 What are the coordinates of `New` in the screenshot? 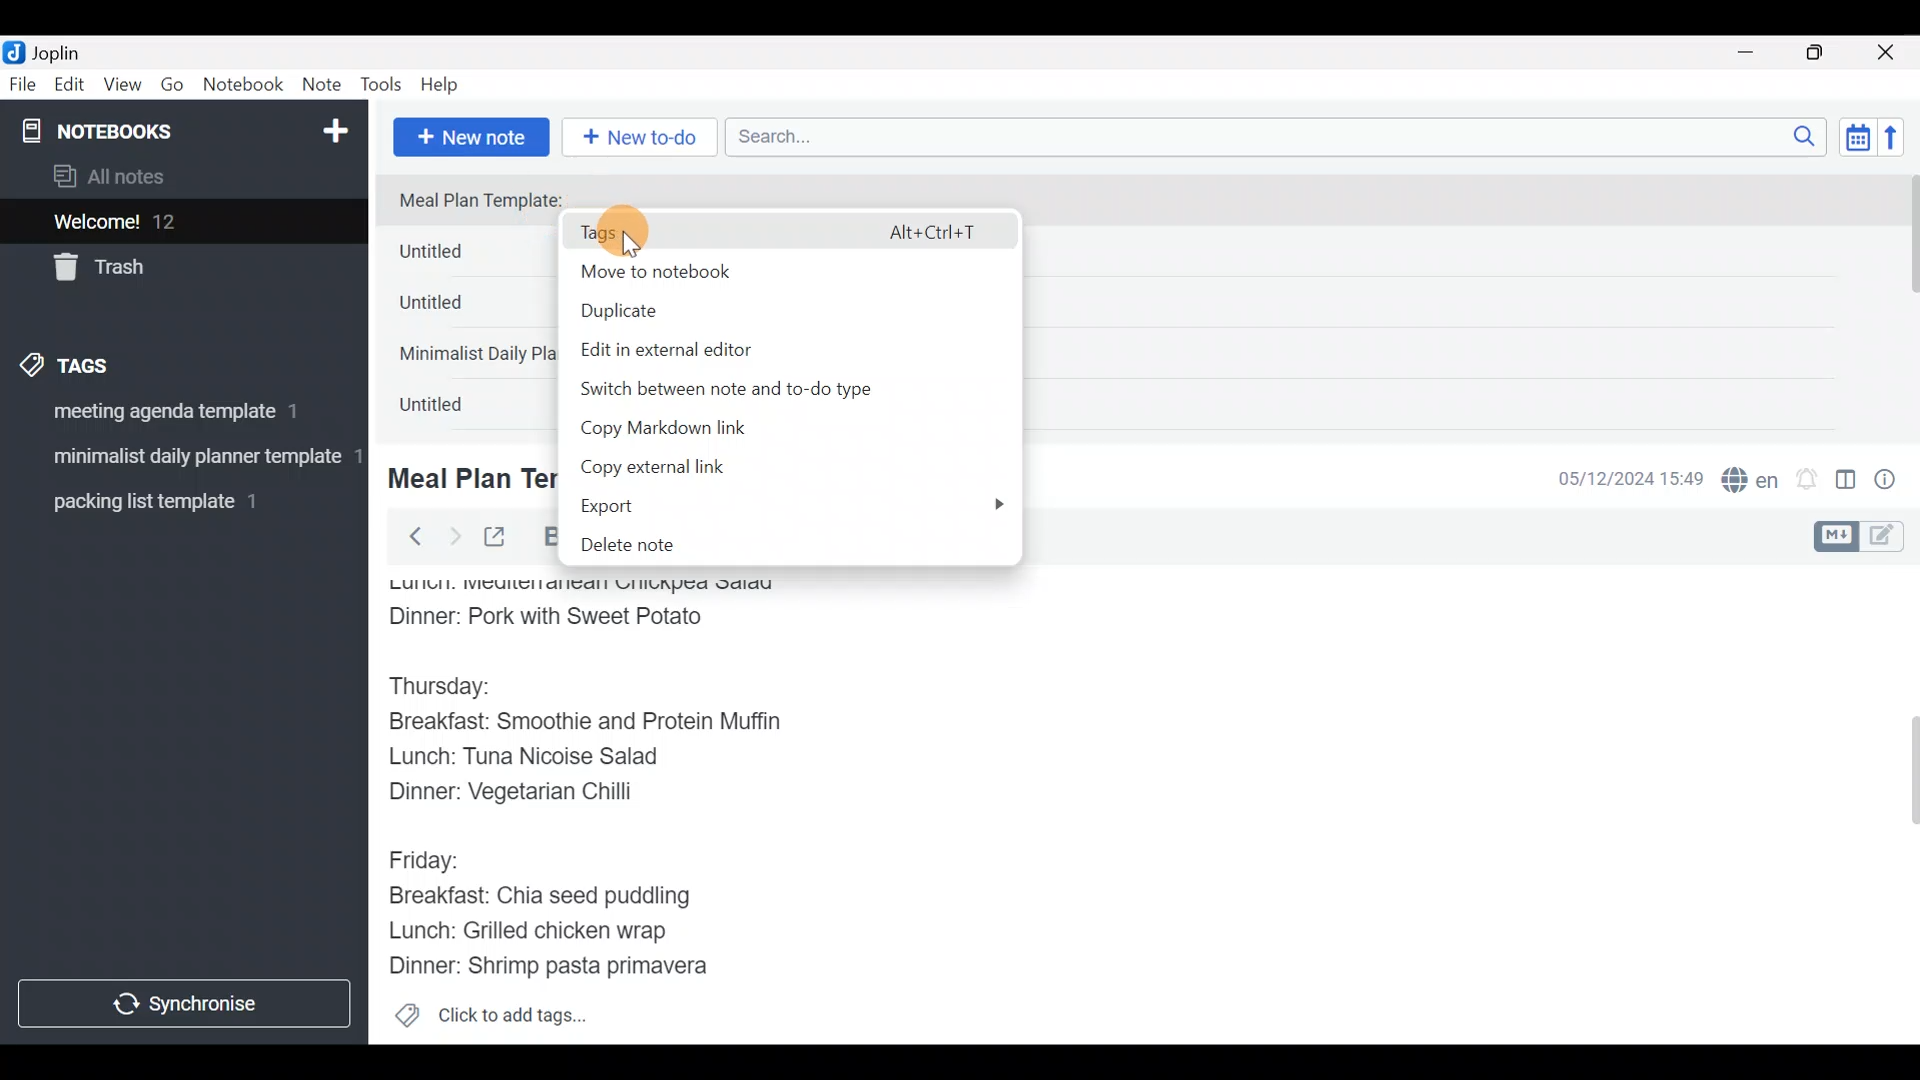 It's located at (334, 127).